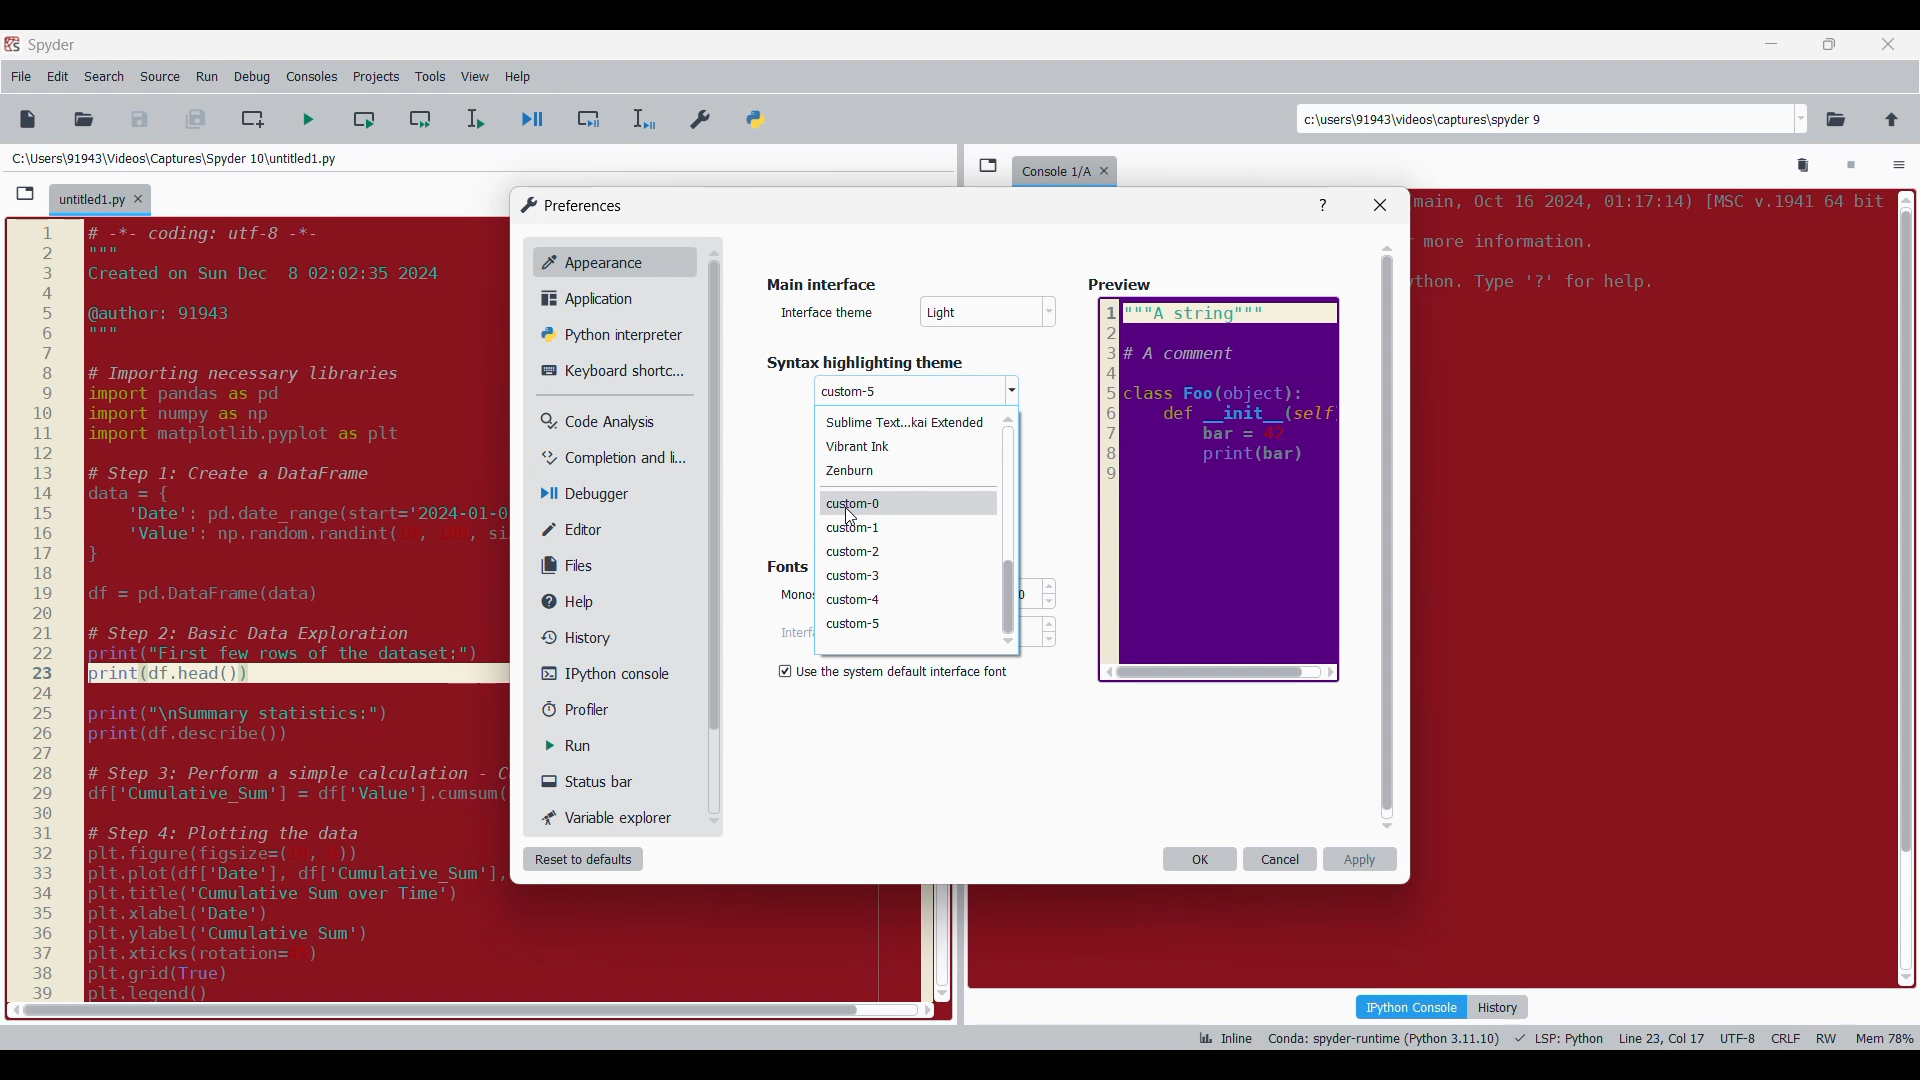  Describe the element at coordinates (1851, 166) in the screenshot. I see `Interrupt kernel` at that location.